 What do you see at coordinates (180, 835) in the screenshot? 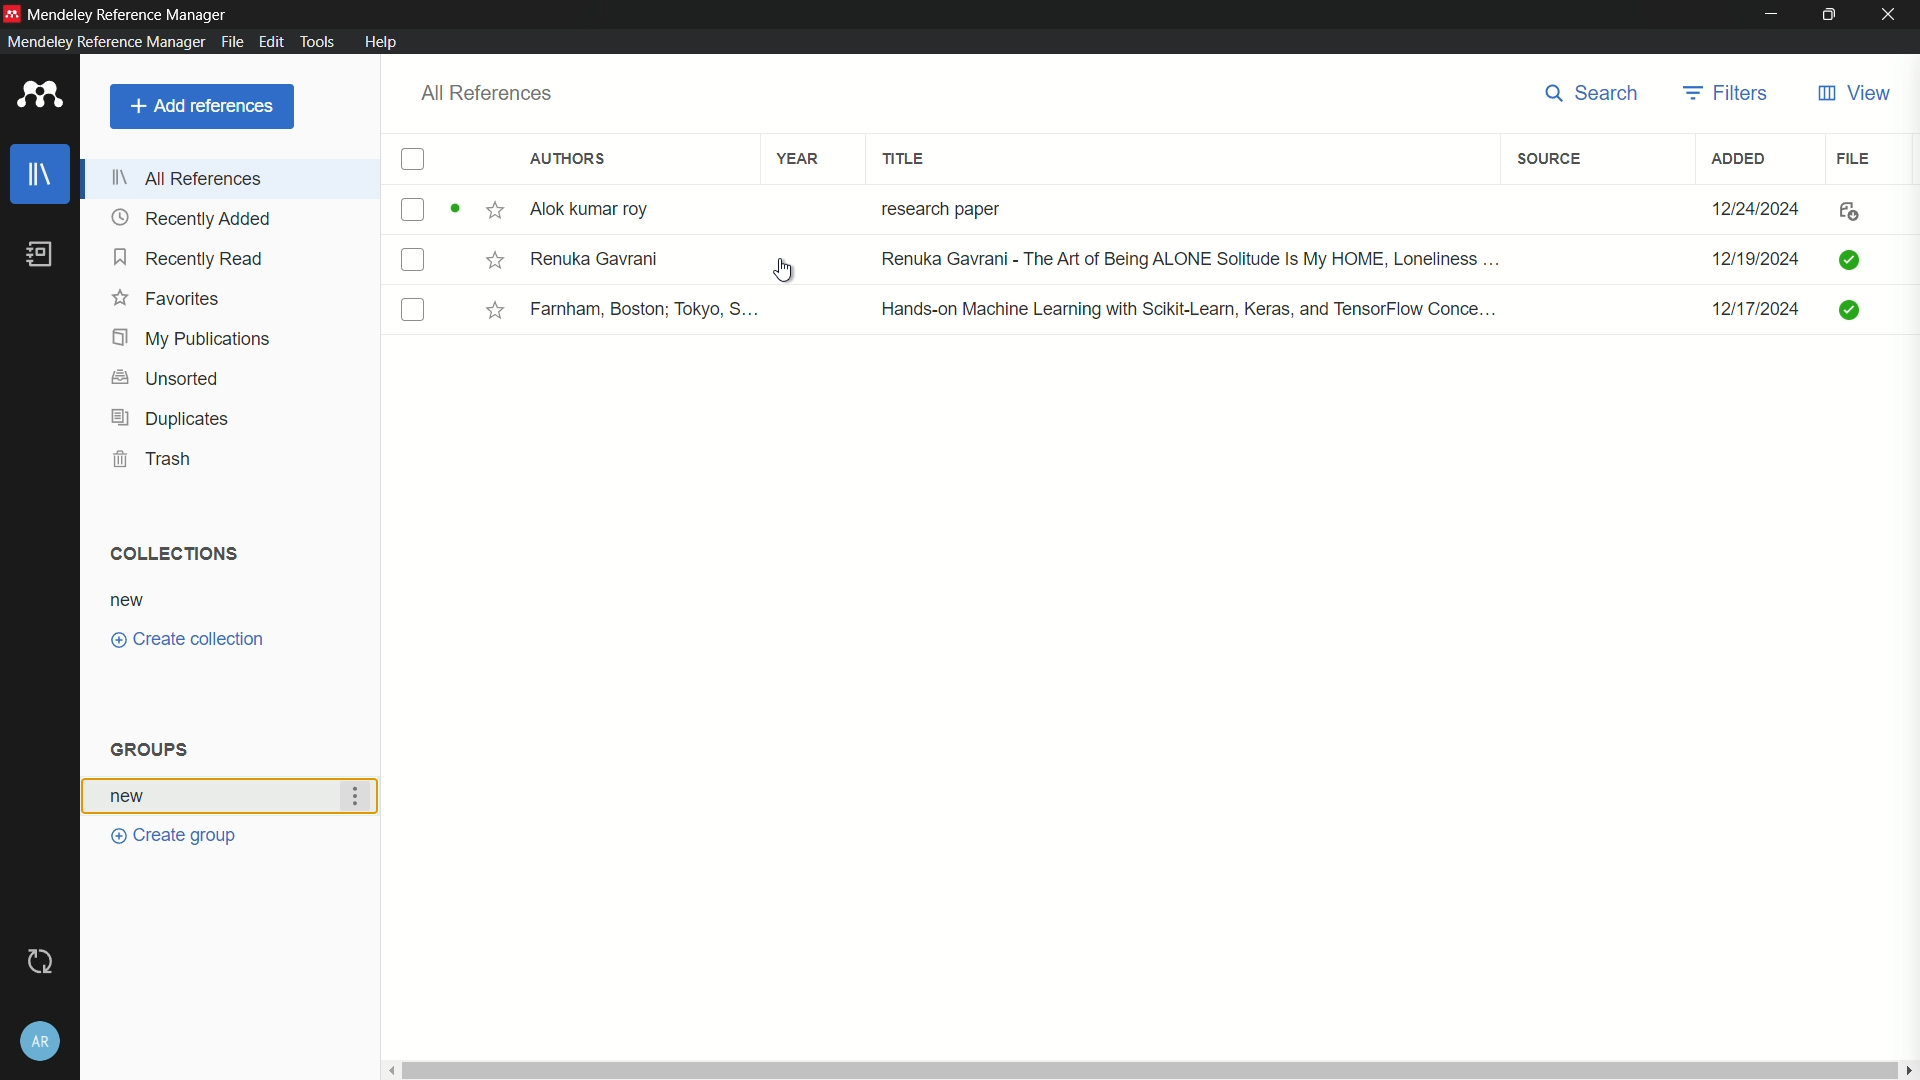
I see `create group` at bounding box center [180, 835].